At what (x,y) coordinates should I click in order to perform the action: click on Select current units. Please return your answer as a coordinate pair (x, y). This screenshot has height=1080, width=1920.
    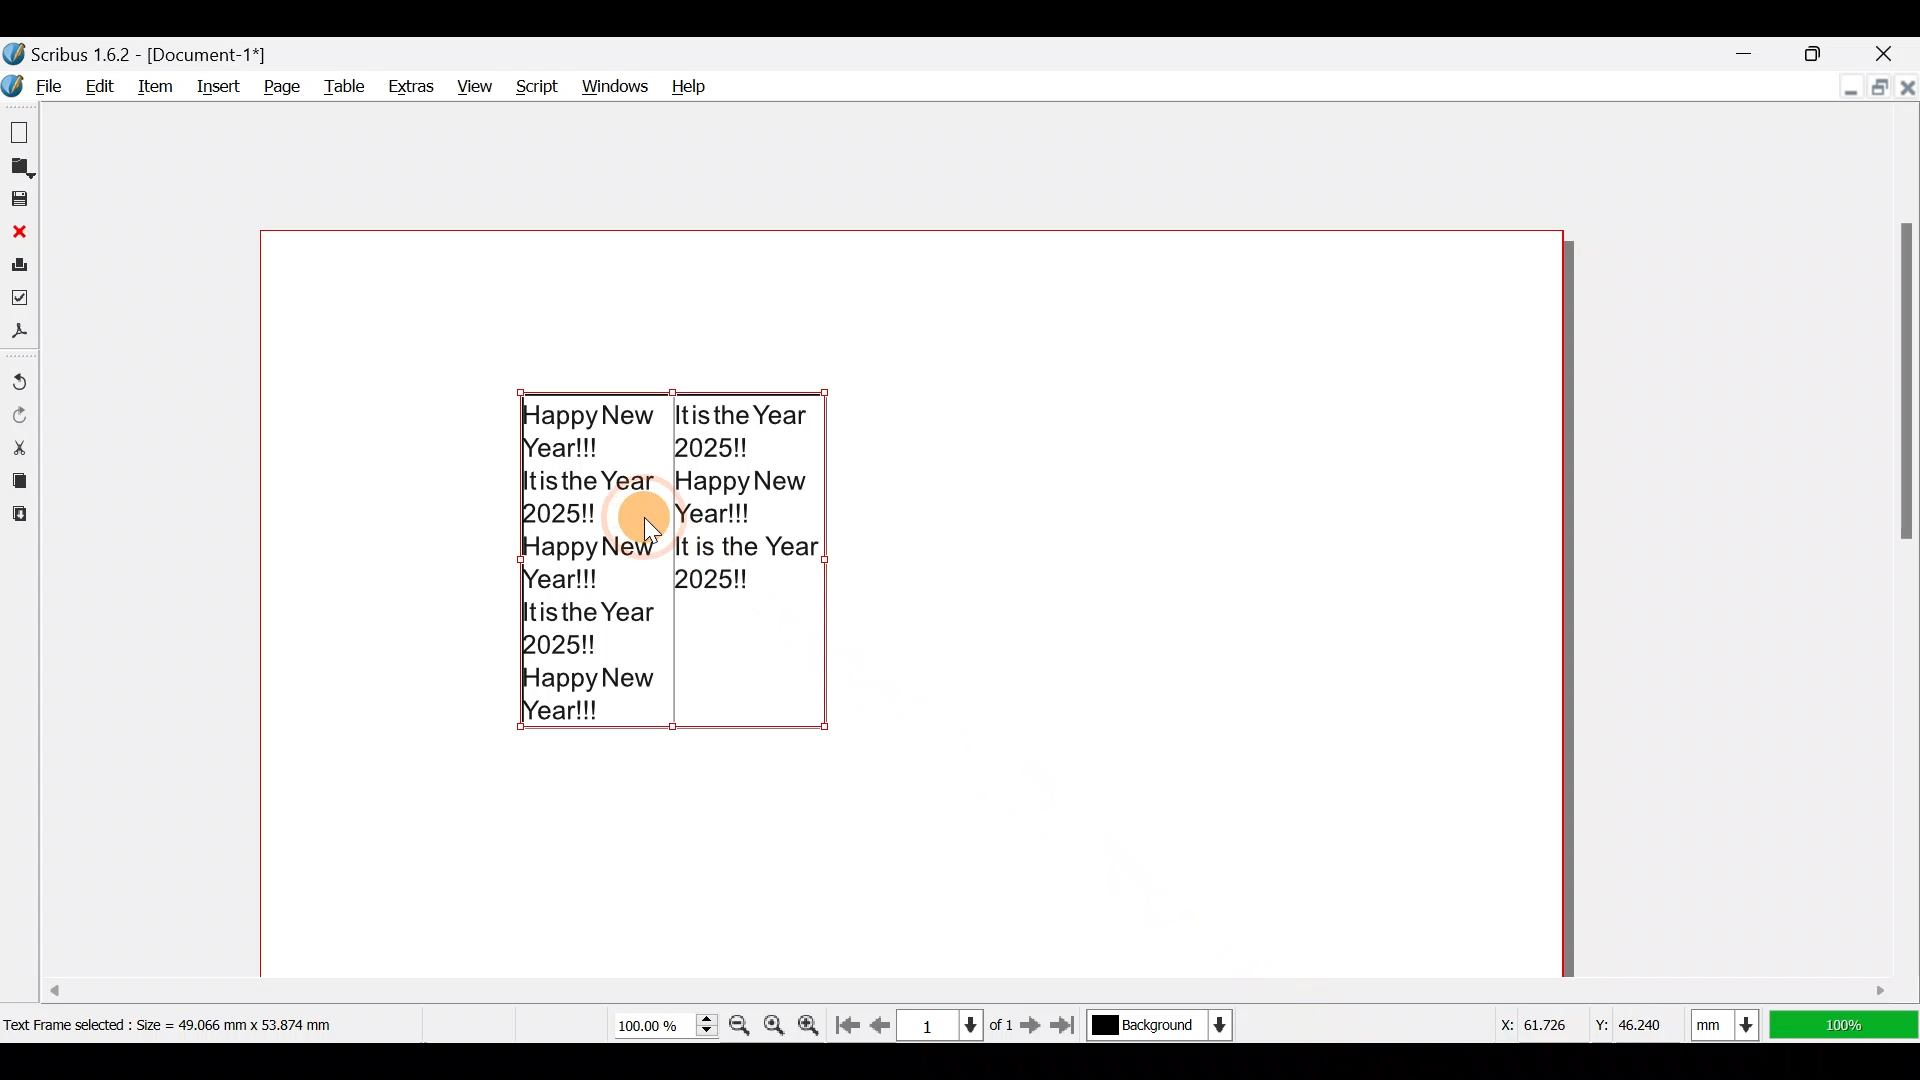
    Looking at the image, I should click on (1730, 1021).